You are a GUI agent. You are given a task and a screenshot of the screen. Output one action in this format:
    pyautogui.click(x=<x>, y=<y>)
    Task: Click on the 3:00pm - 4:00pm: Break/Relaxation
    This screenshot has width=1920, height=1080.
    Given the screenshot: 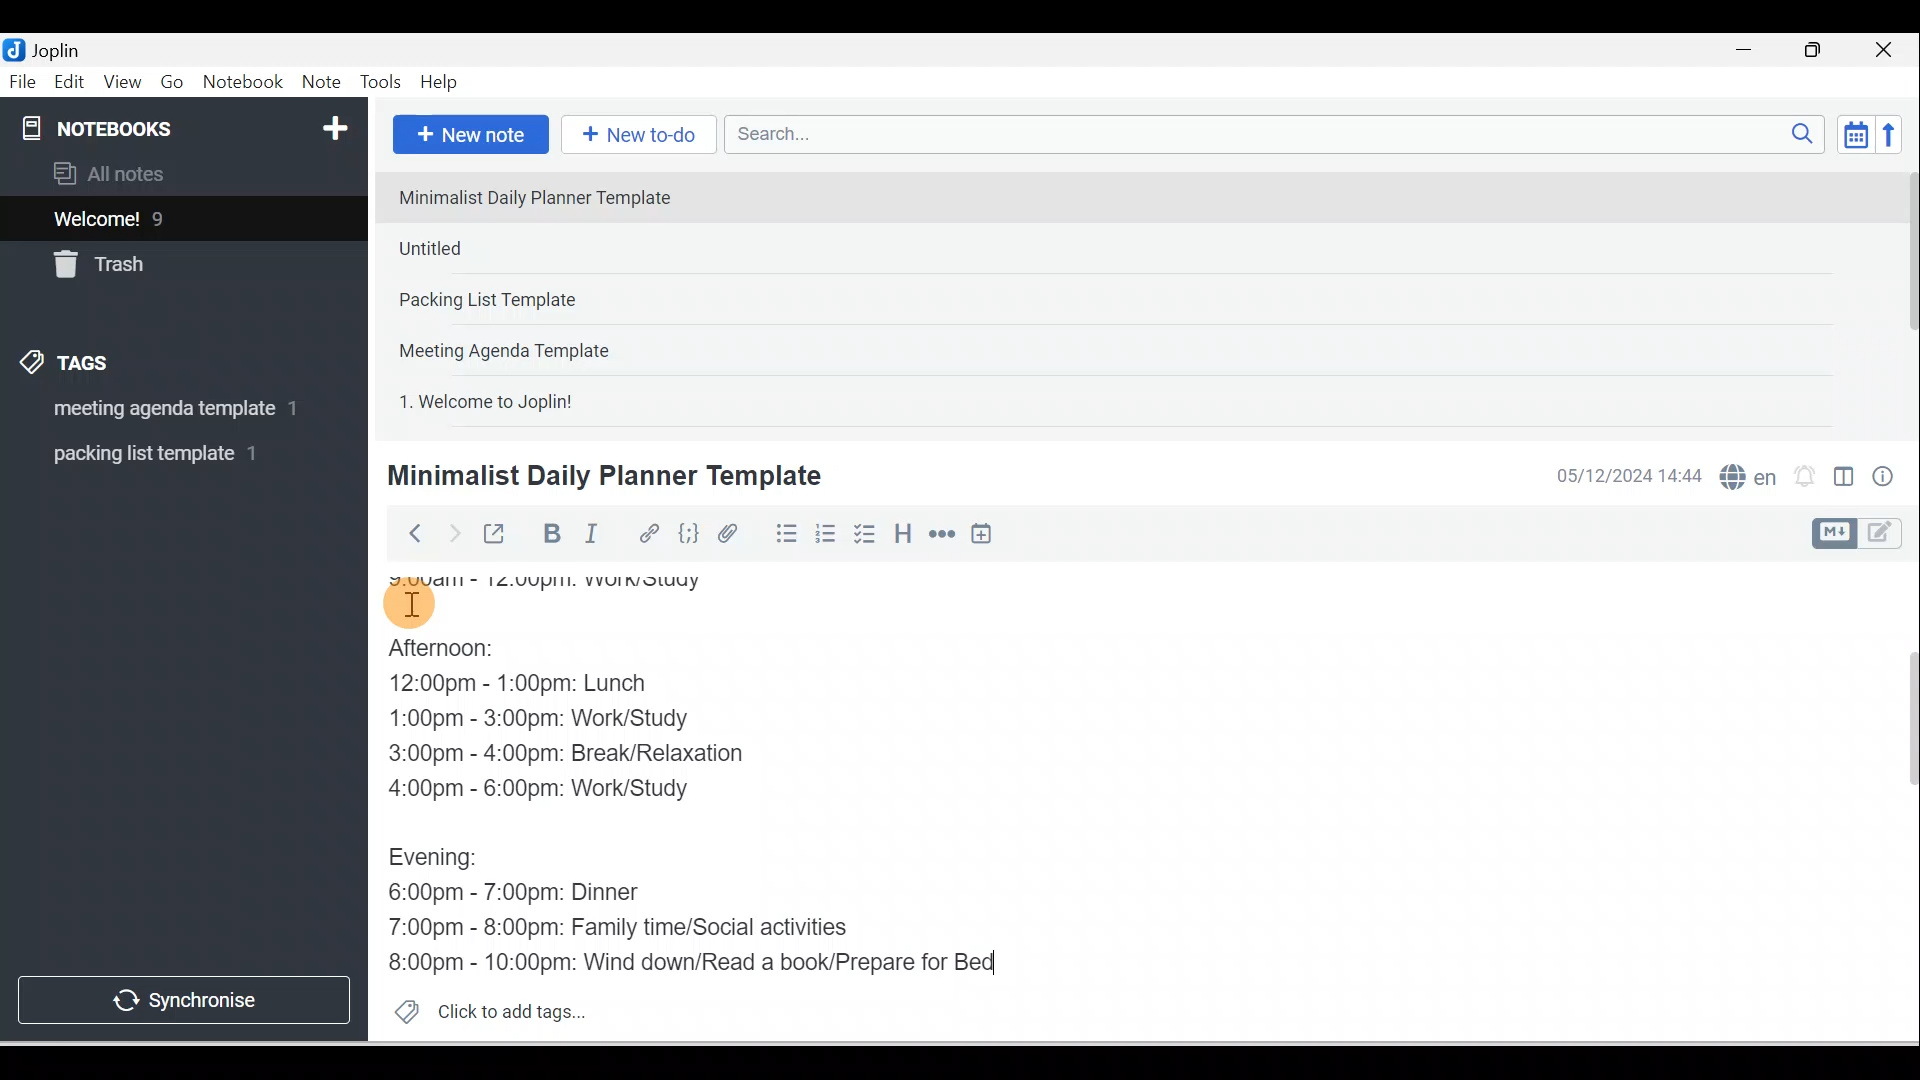 What is the action you would take?
    pyautogui.click(x=609, y=756)
    